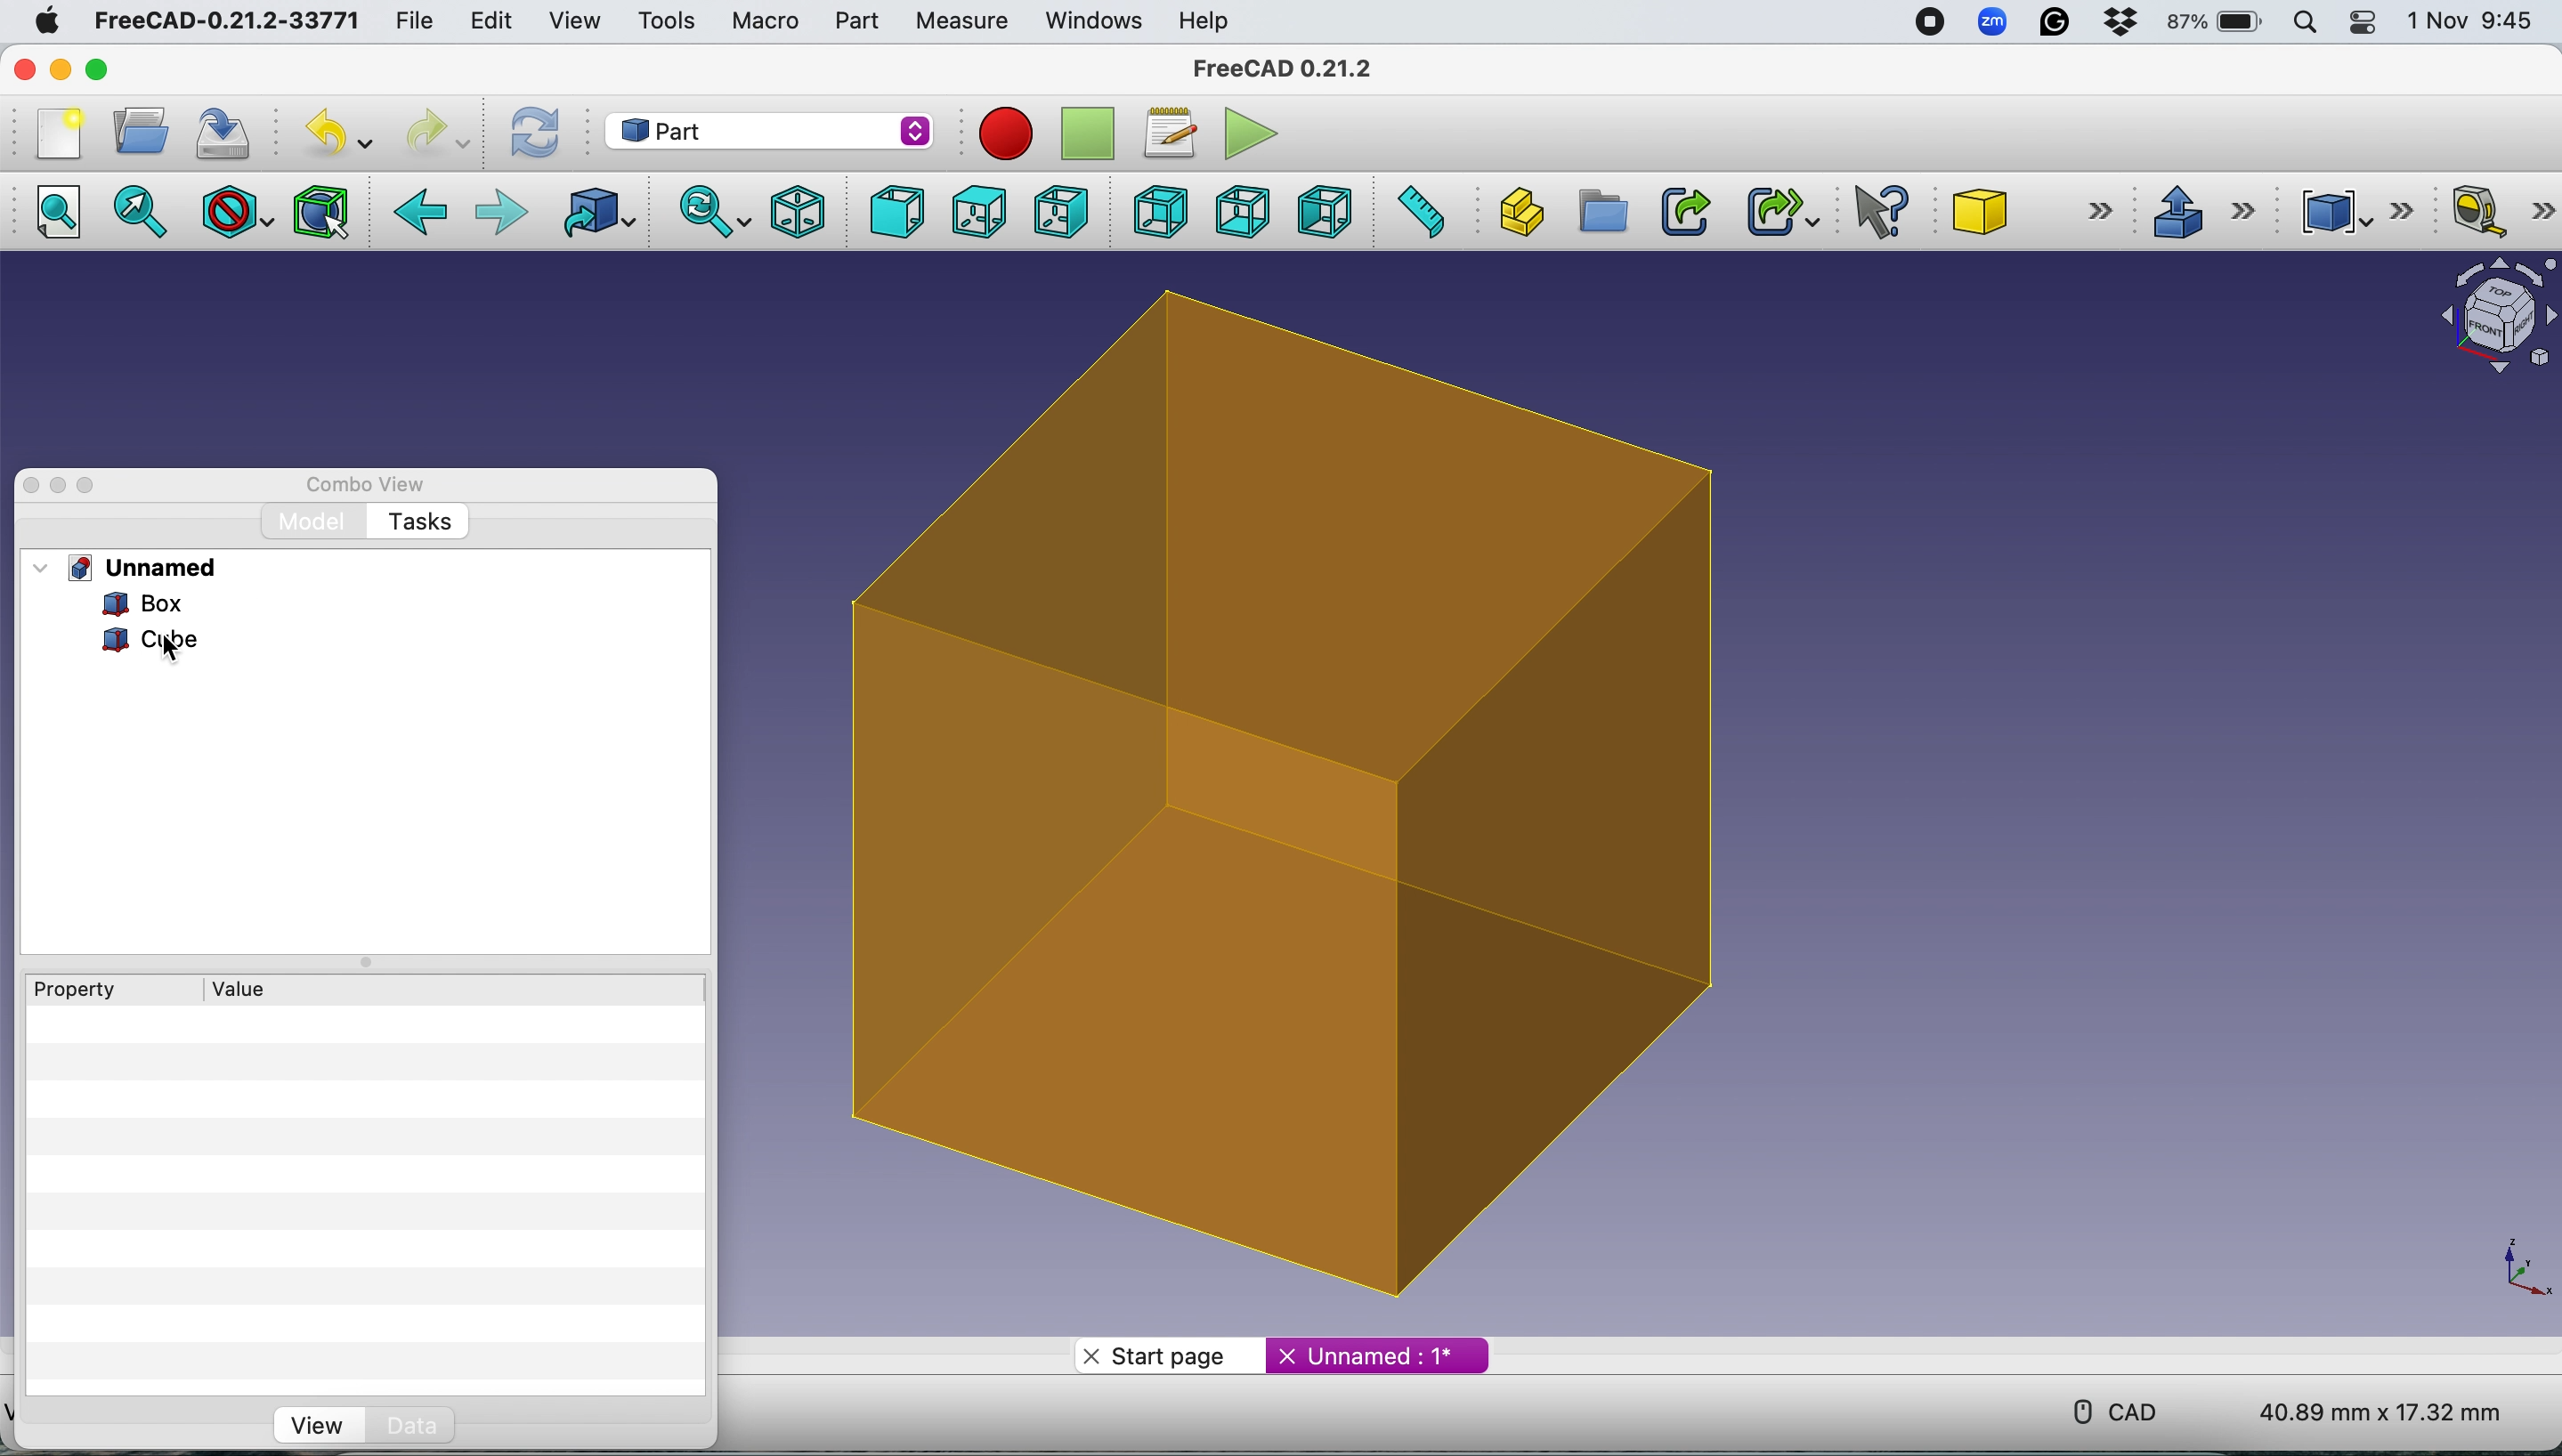 Image resolution: width=2562 pixels, height=1456 pixels. I want to click on Execute macros, so click(1256, 131).